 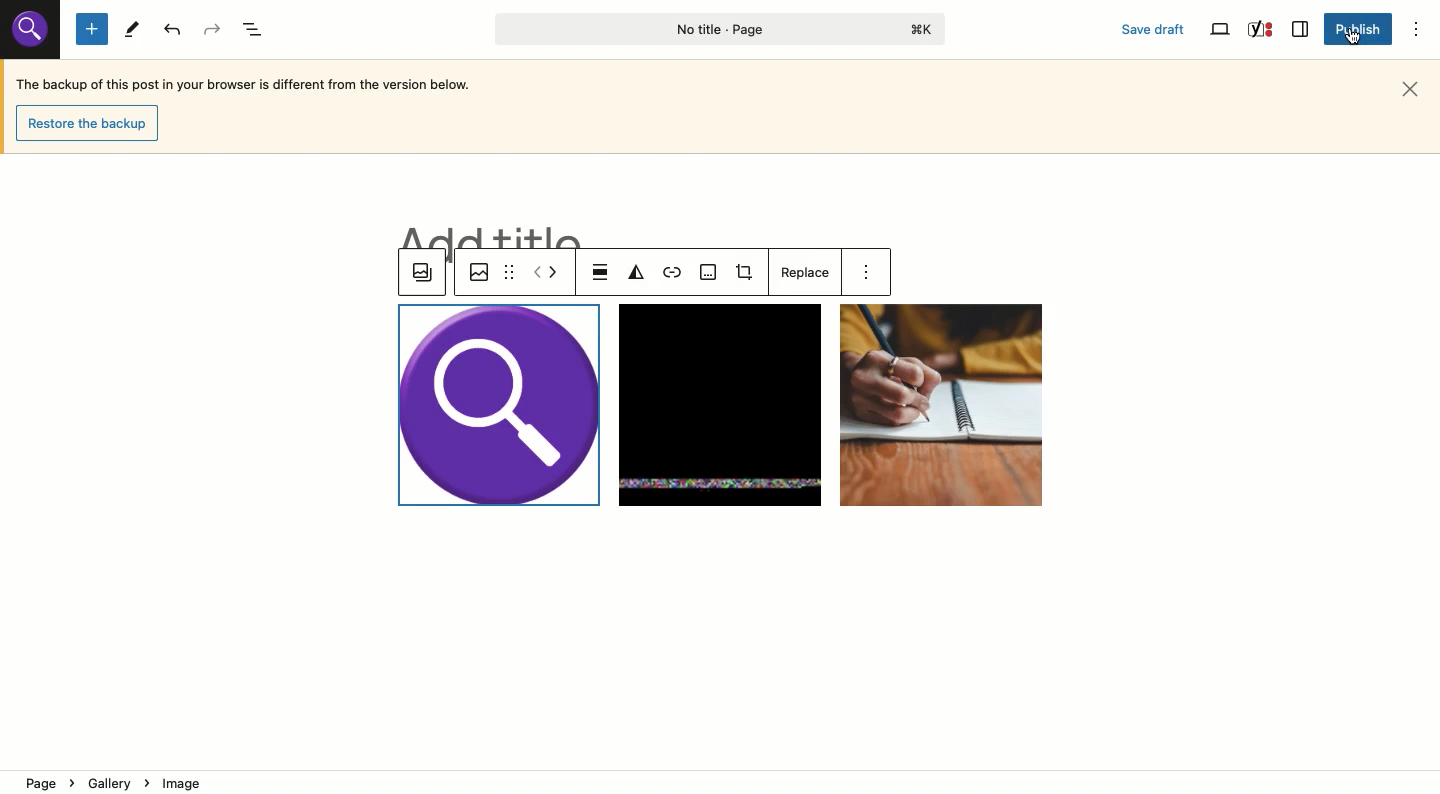 I want to click on Tools, so click(x=129, y=28).